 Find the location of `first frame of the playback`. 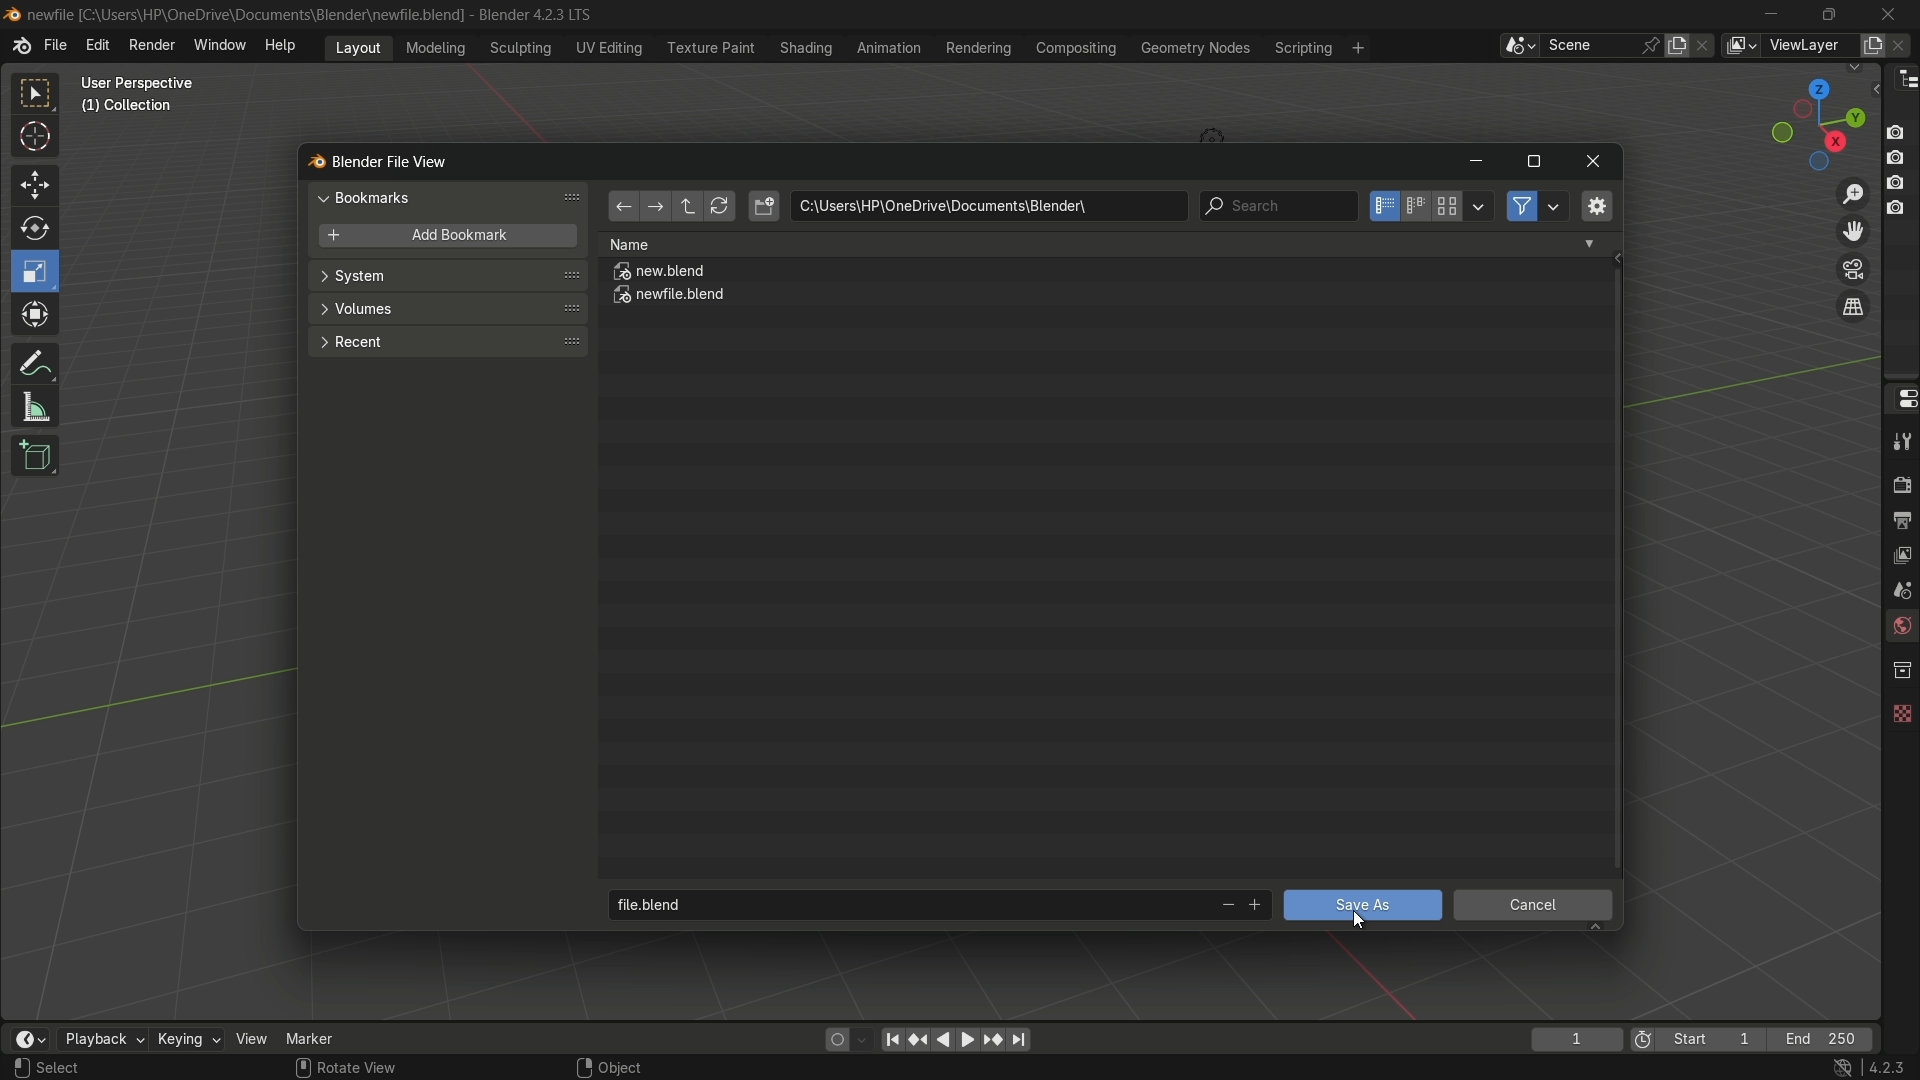

first frame of the playback is located at coordinates (1698, 1039).